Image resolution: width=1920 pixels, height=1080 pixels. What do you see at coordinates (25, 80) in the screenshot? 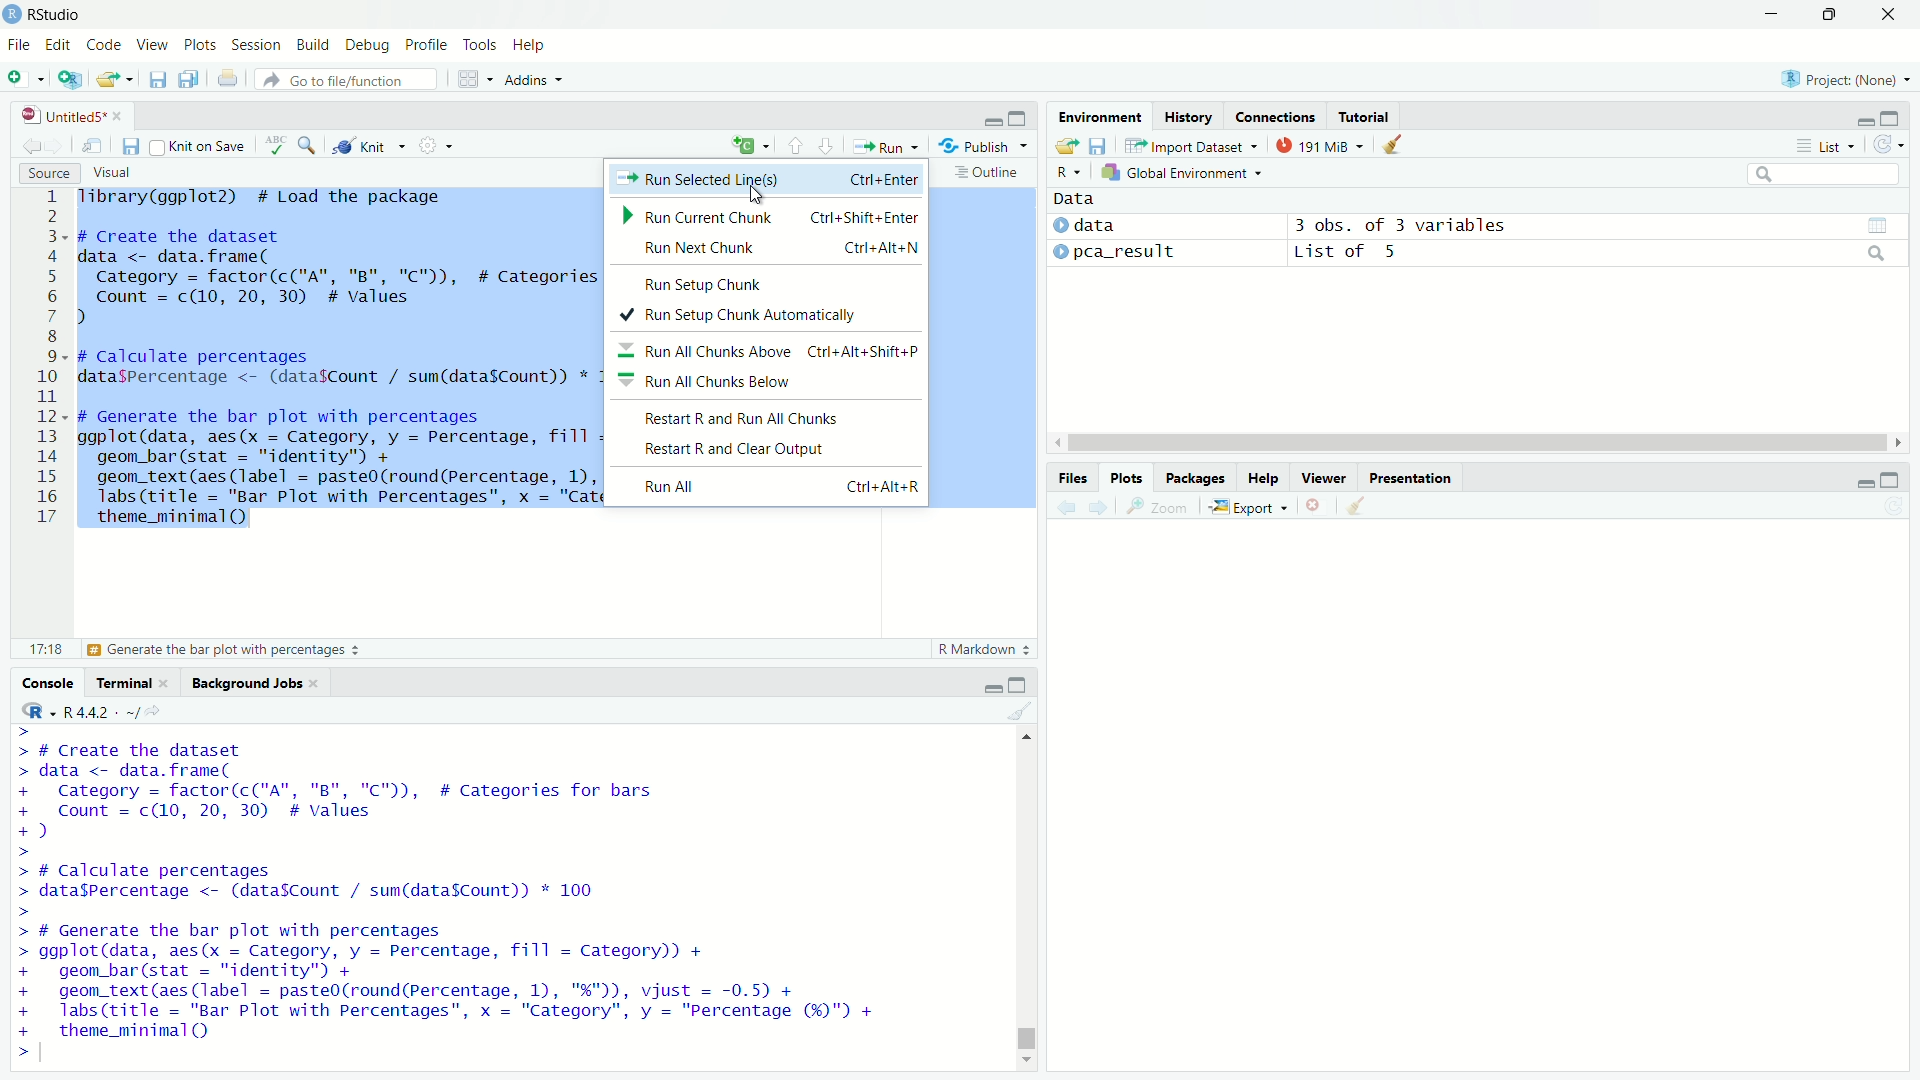
I see `new file` at bounding box center [25, 80].